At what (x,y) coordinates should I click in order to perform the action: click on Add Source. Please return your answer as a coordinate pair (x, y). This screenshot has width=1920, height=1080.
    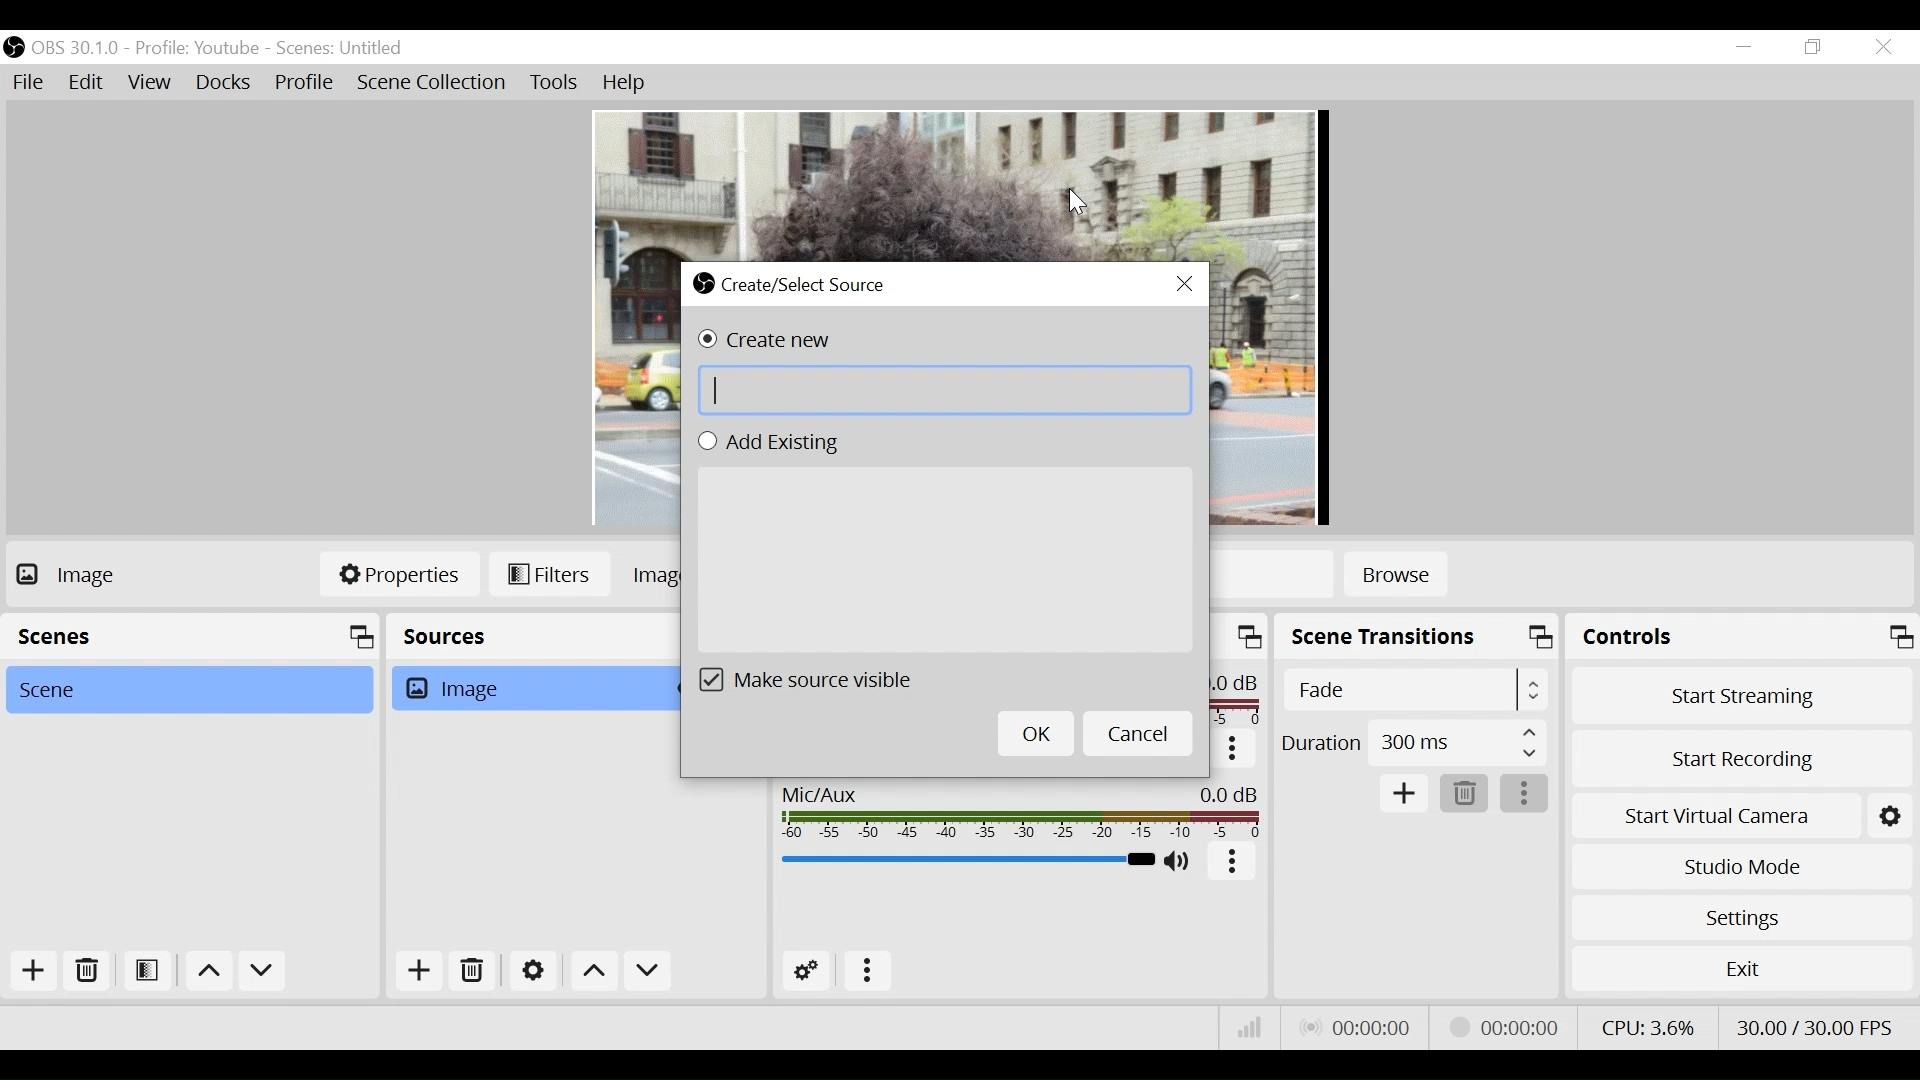
    Looking at the image, I should click on (418, 973).